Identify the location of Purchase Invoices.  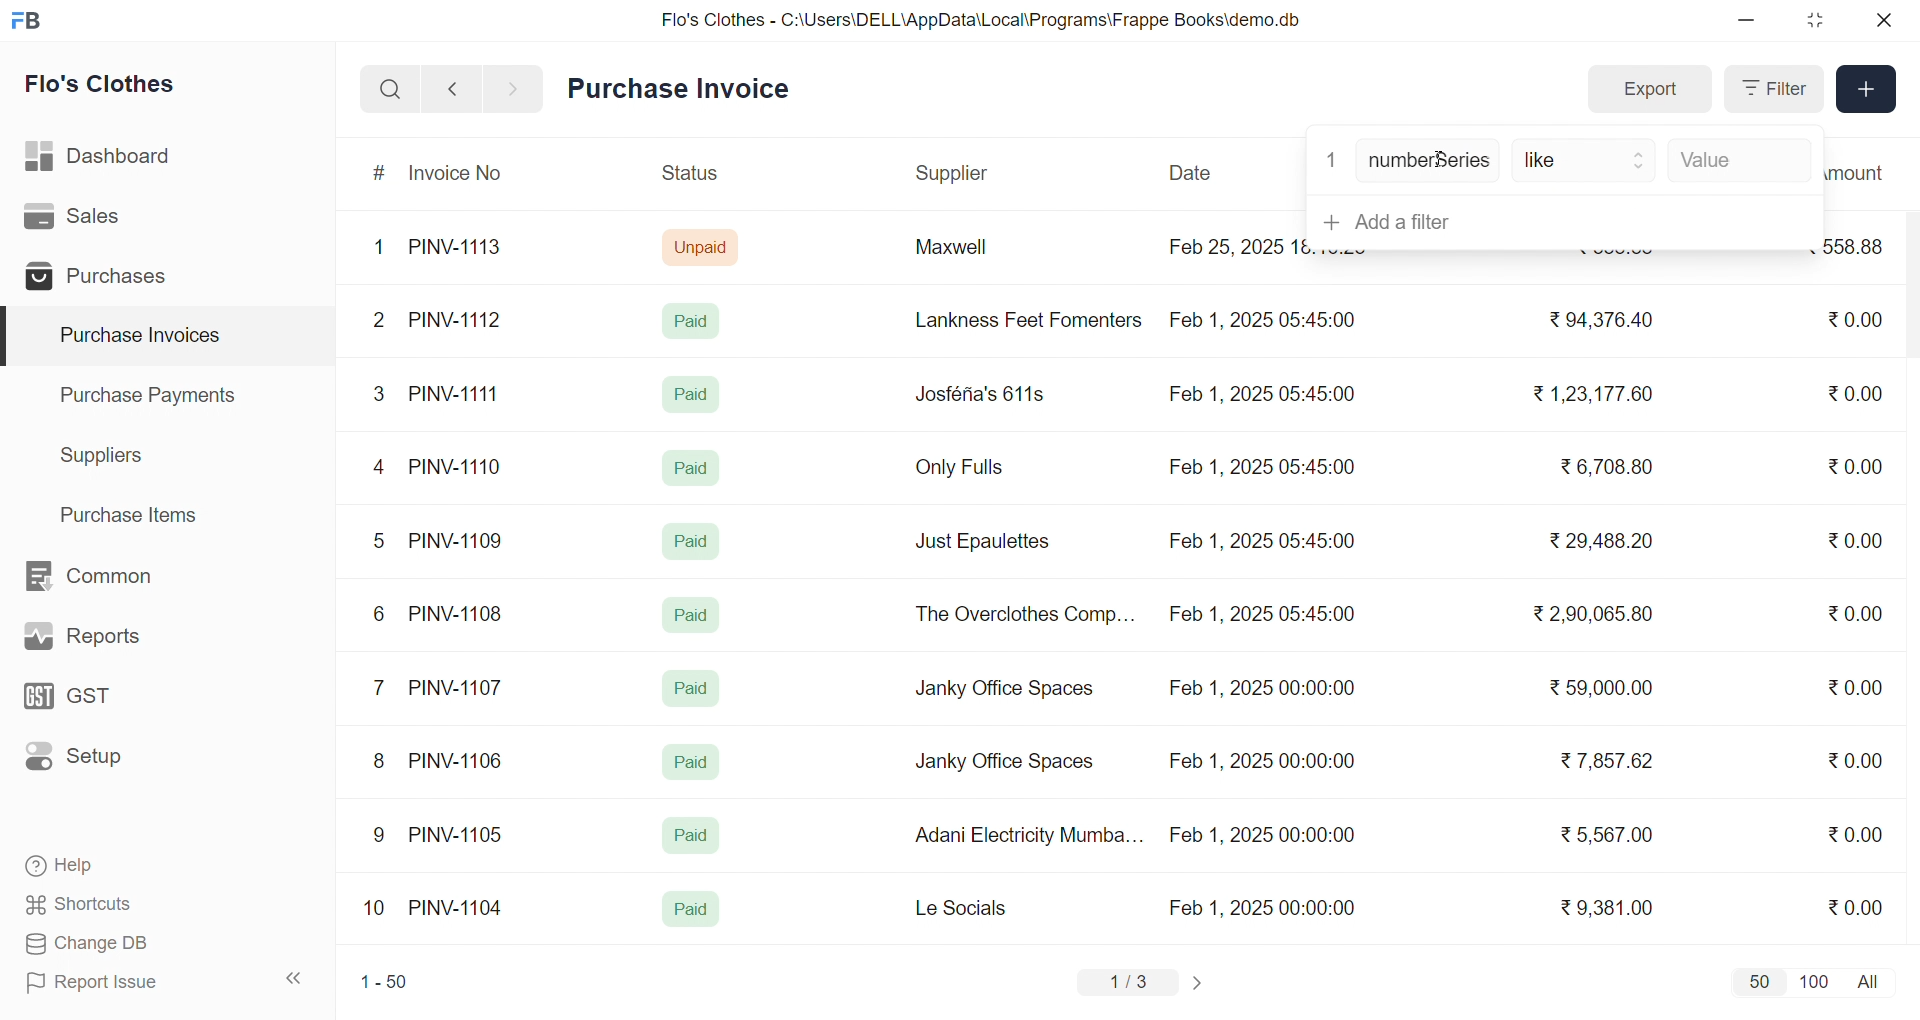
(137, 336).